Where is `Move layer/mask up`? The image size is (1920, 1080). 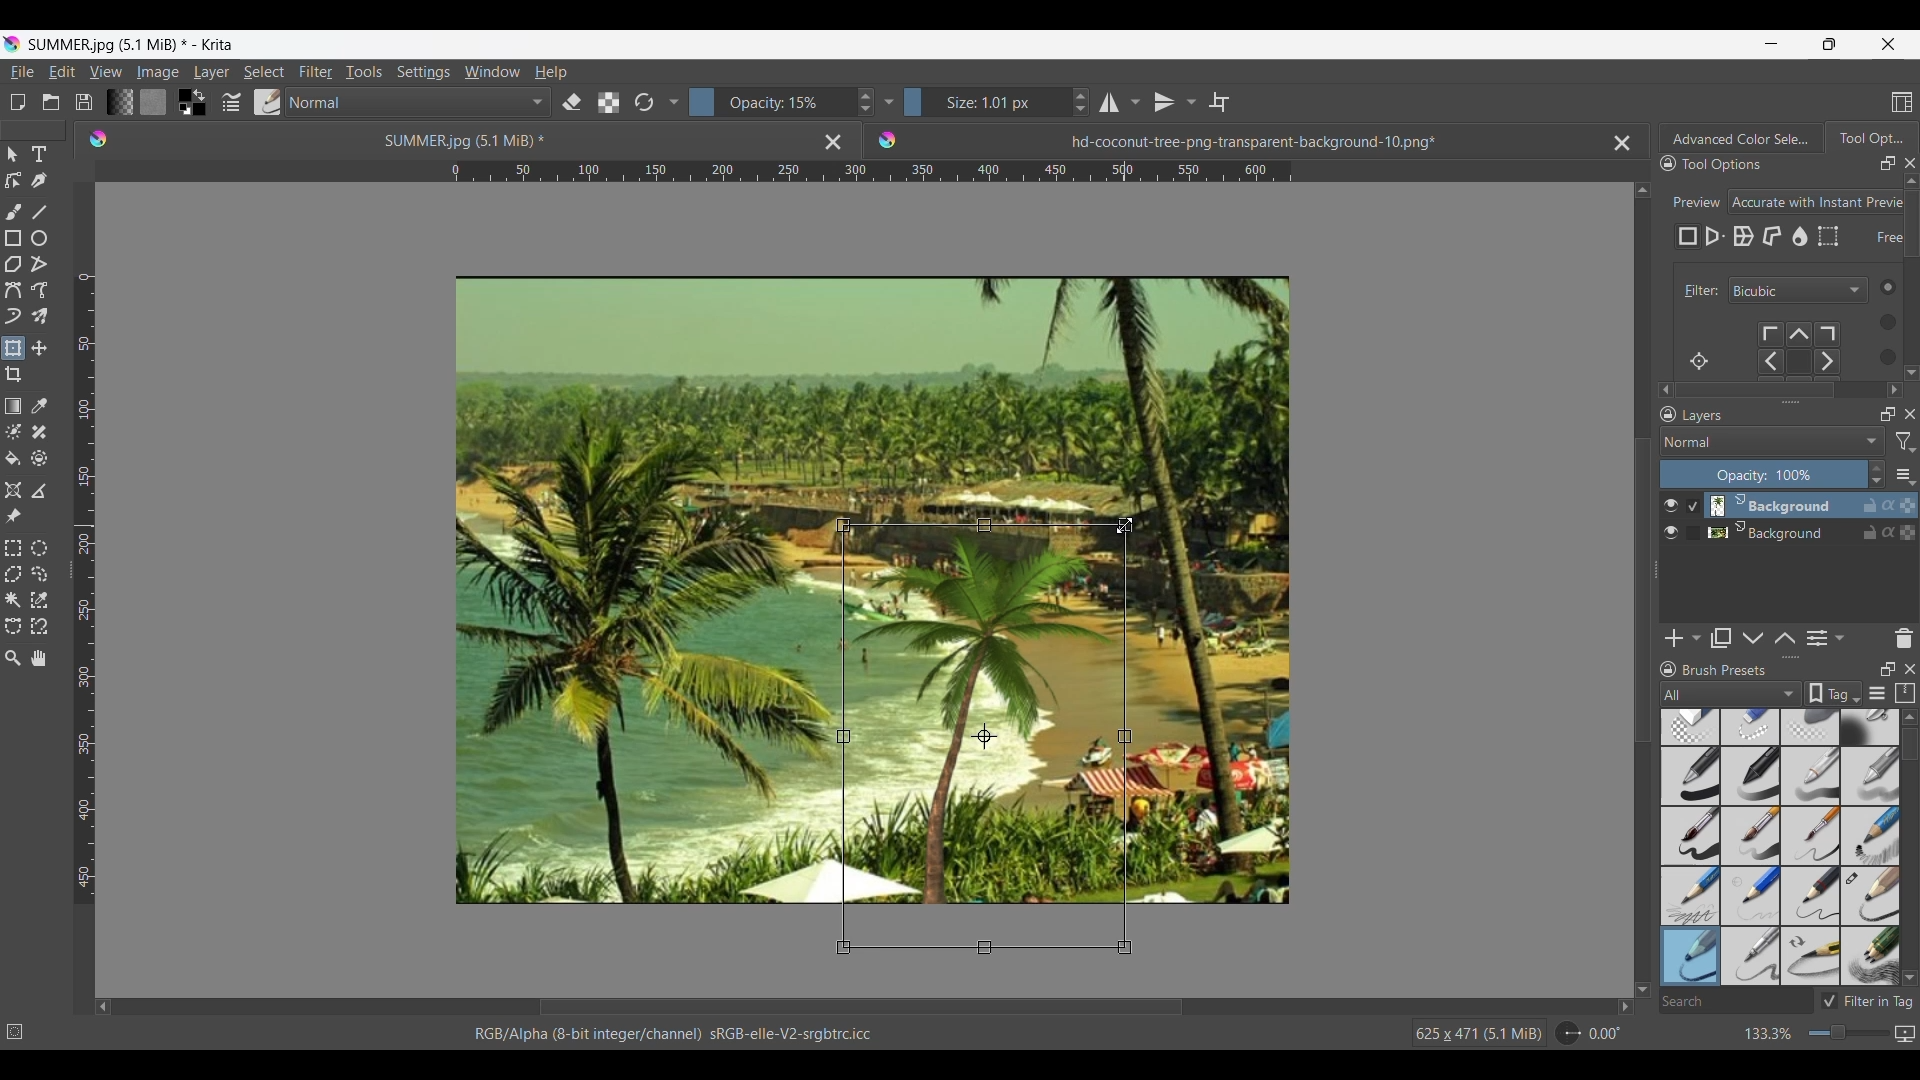
Move layer/mask up is located at coordinates (1785, 638).